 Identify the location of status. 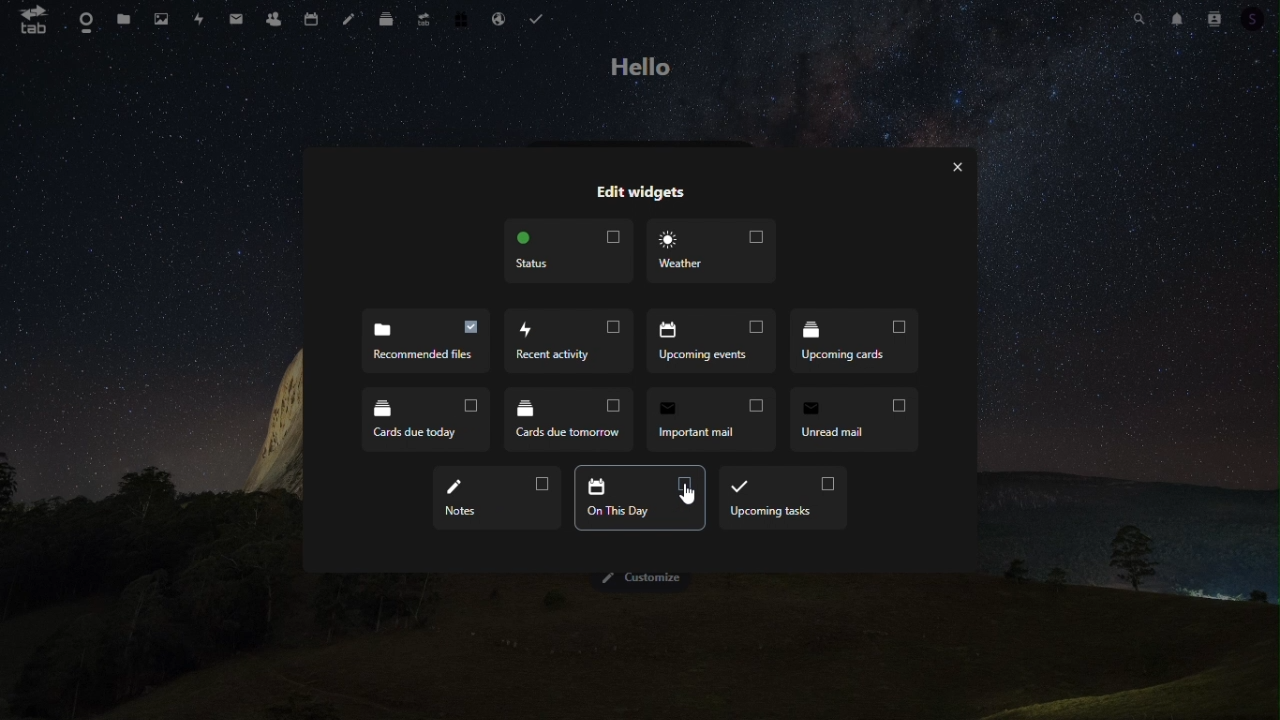
(567, 252).